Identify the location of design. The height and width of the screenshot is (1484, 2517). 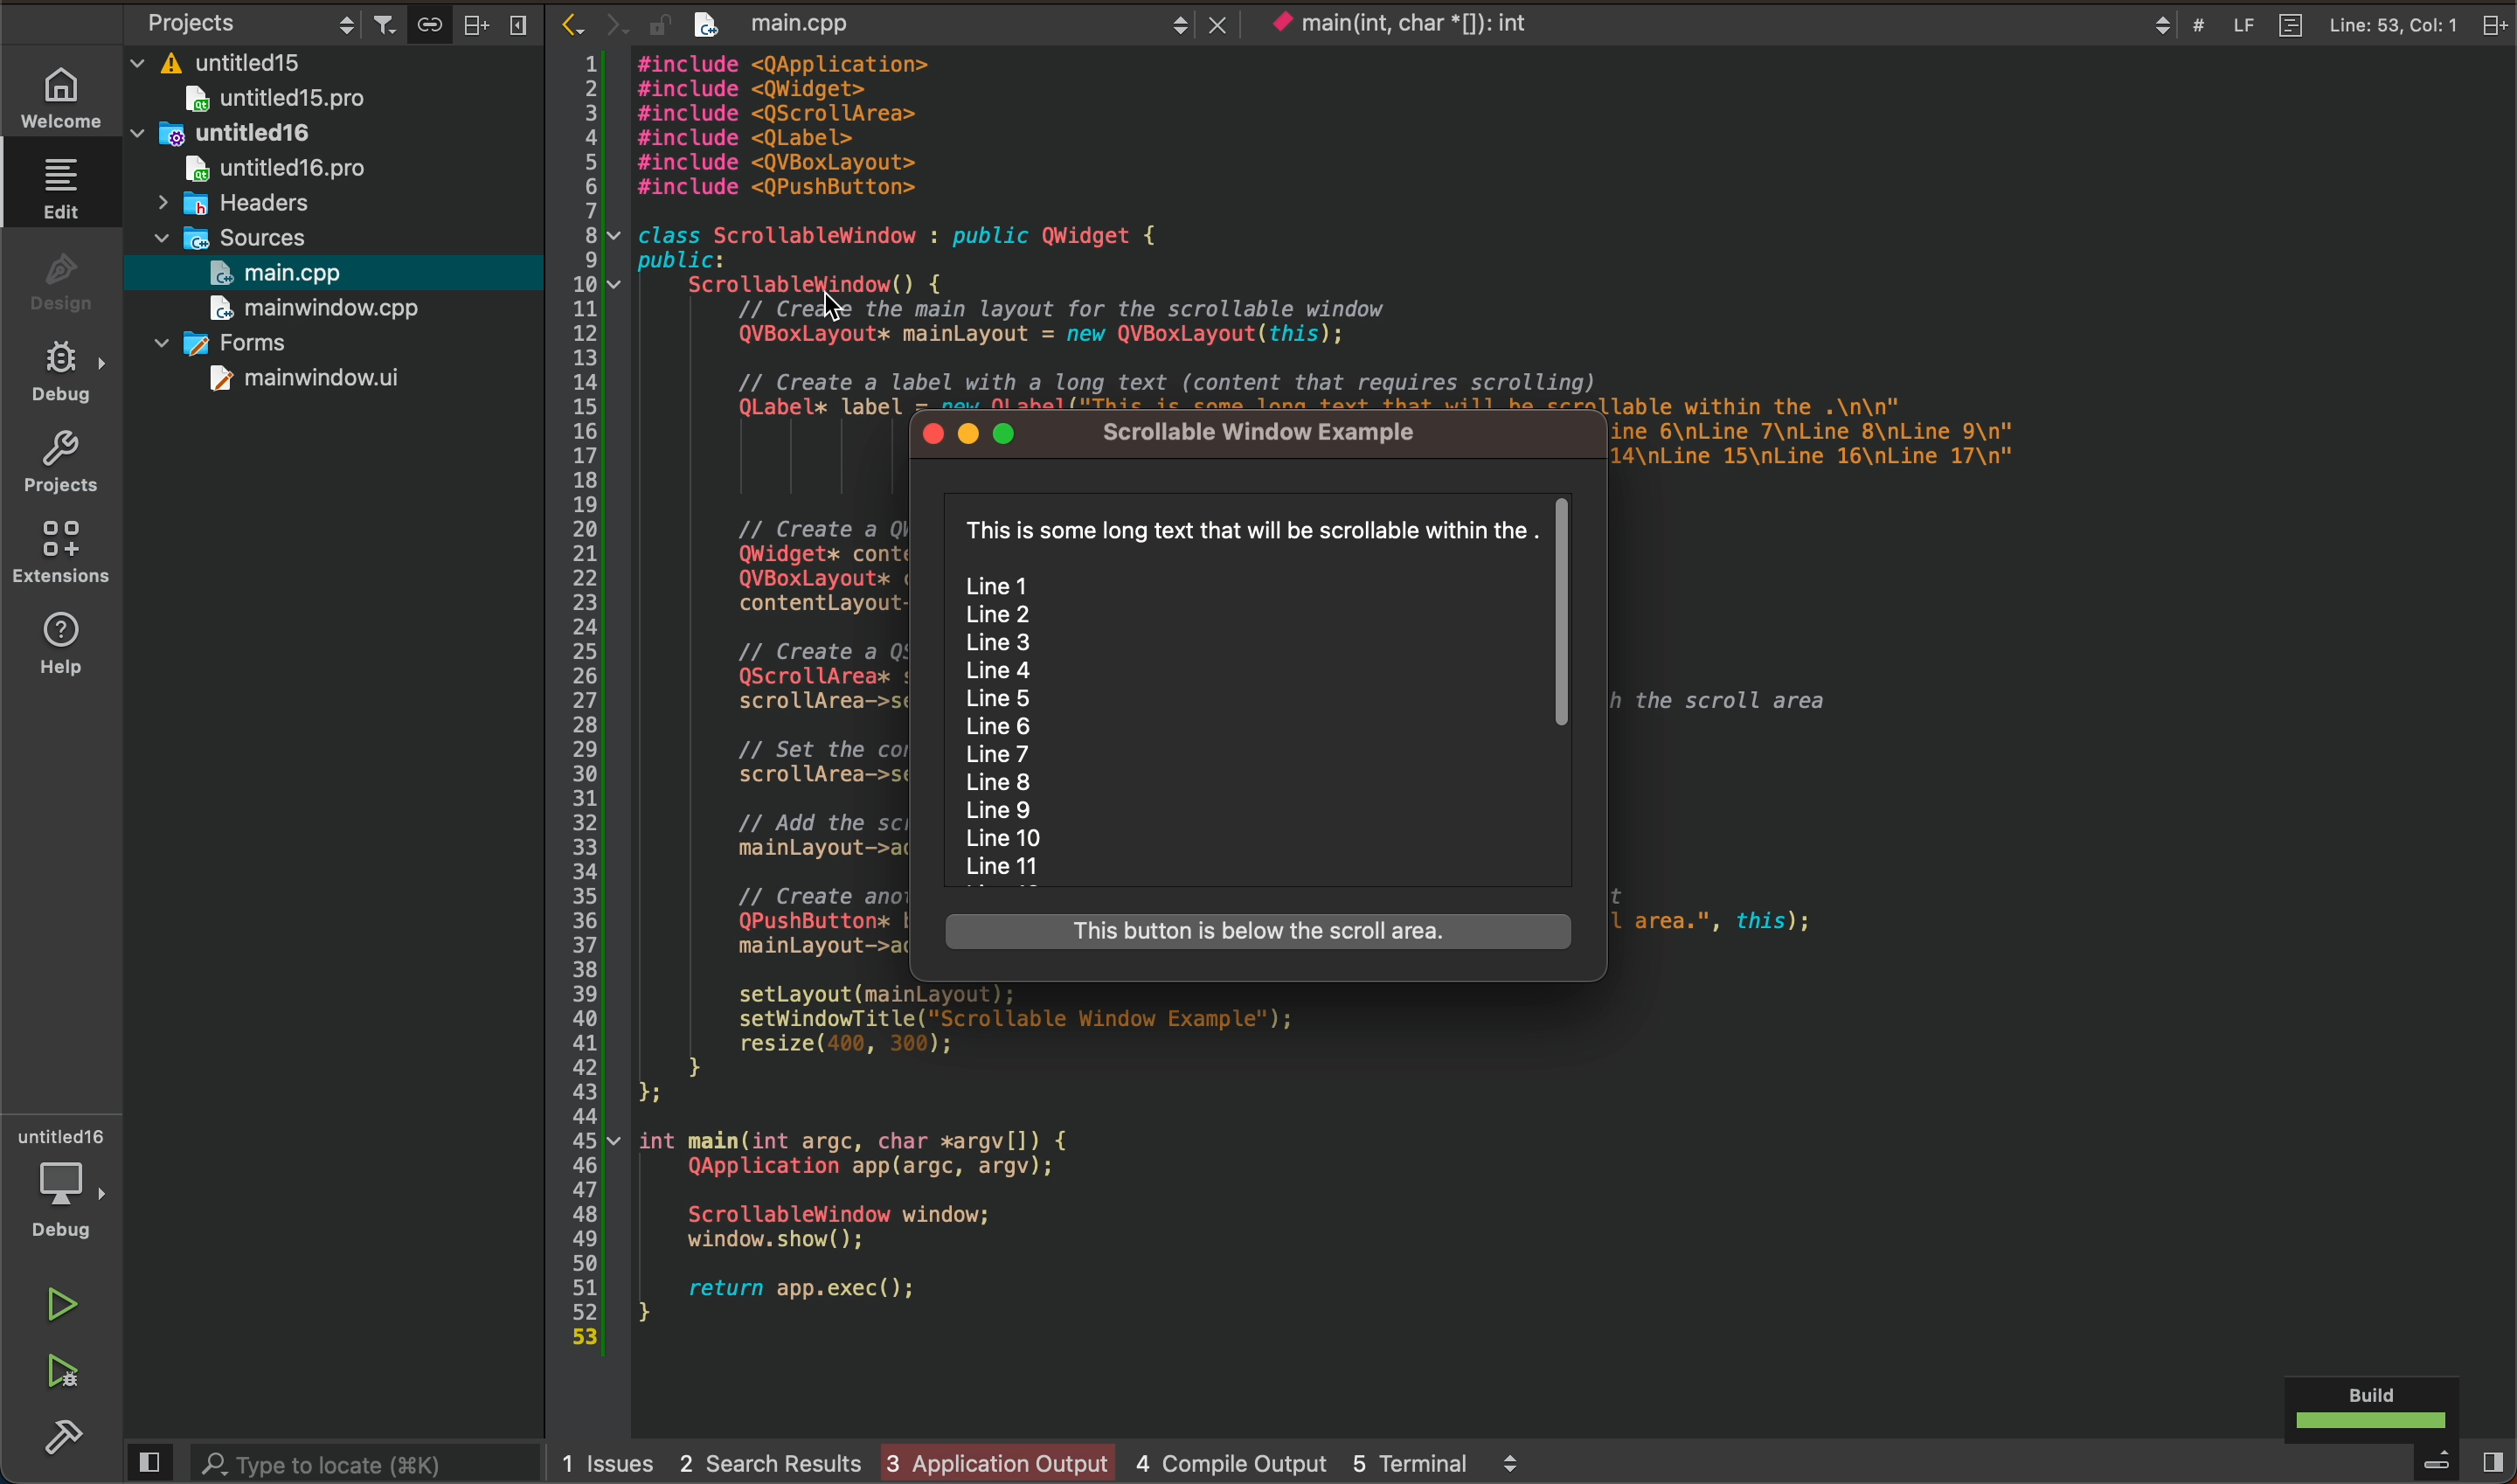
(56, 282).